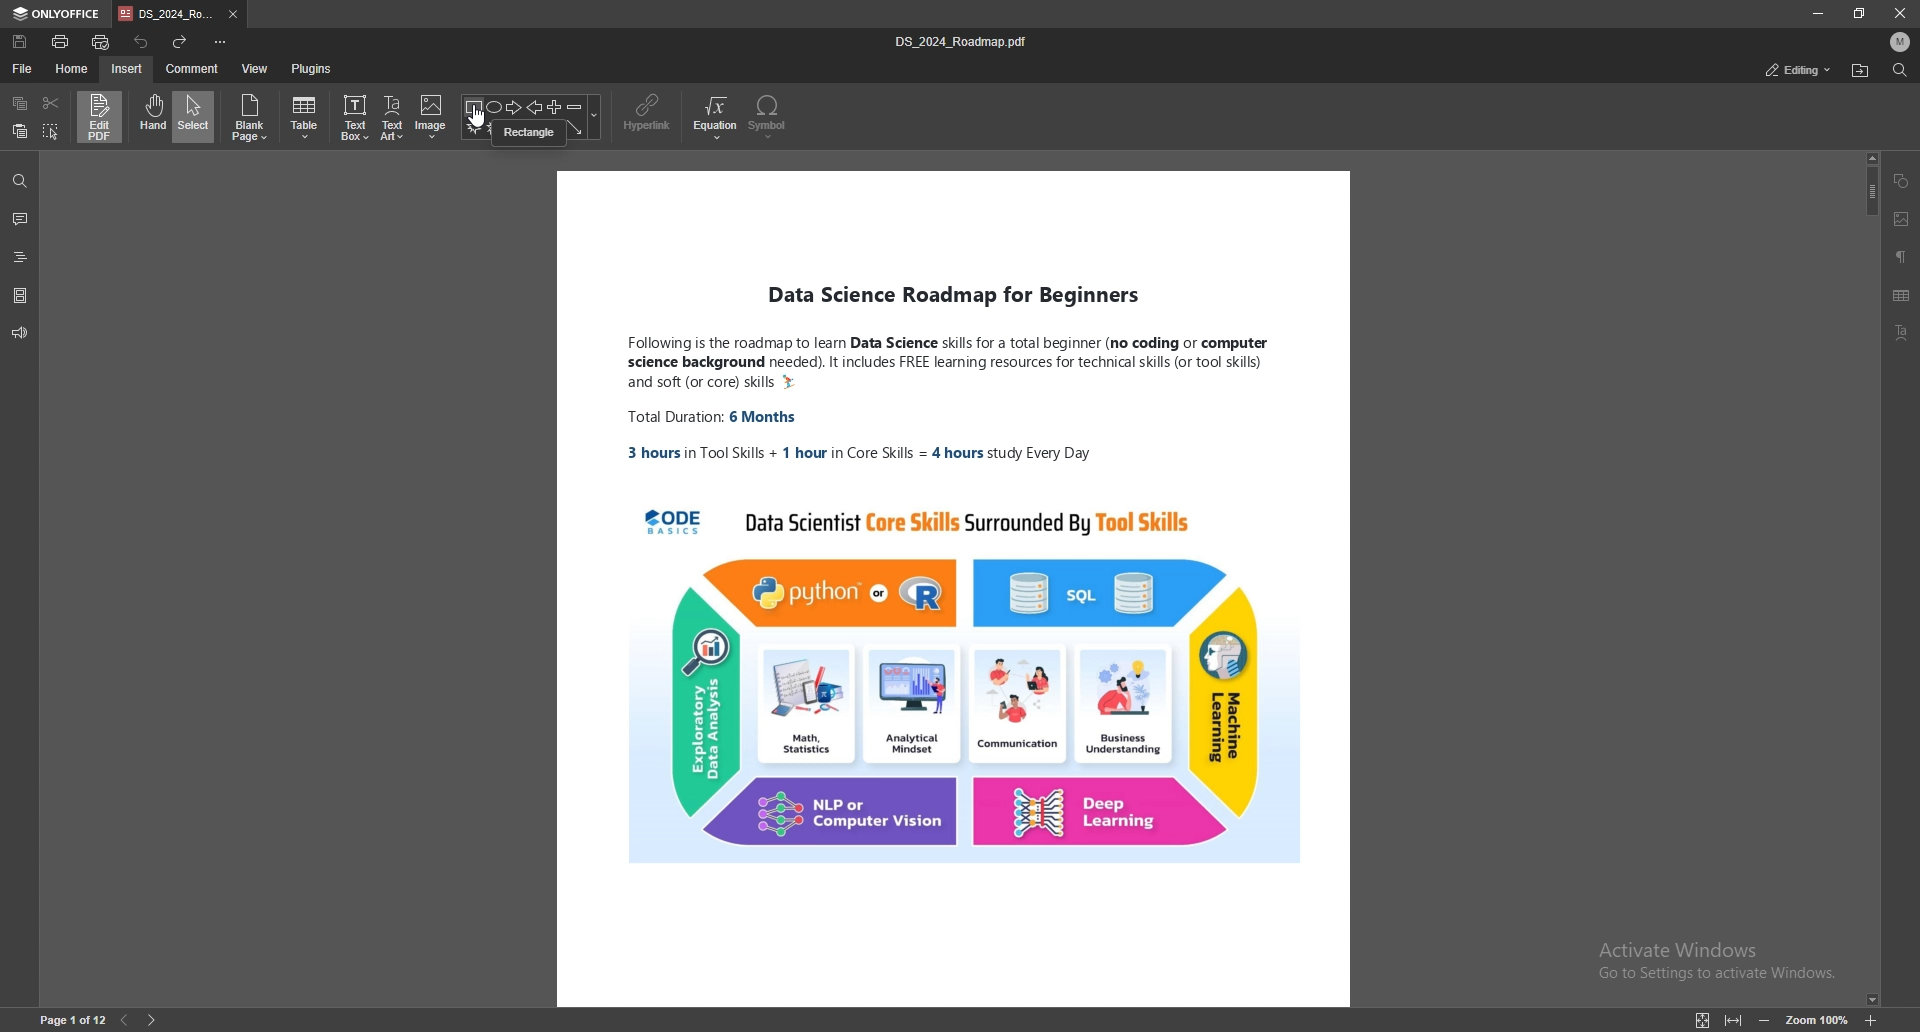 This screenshot has width=1920, height=1032. I want to click on feedback, so click(20, 333).